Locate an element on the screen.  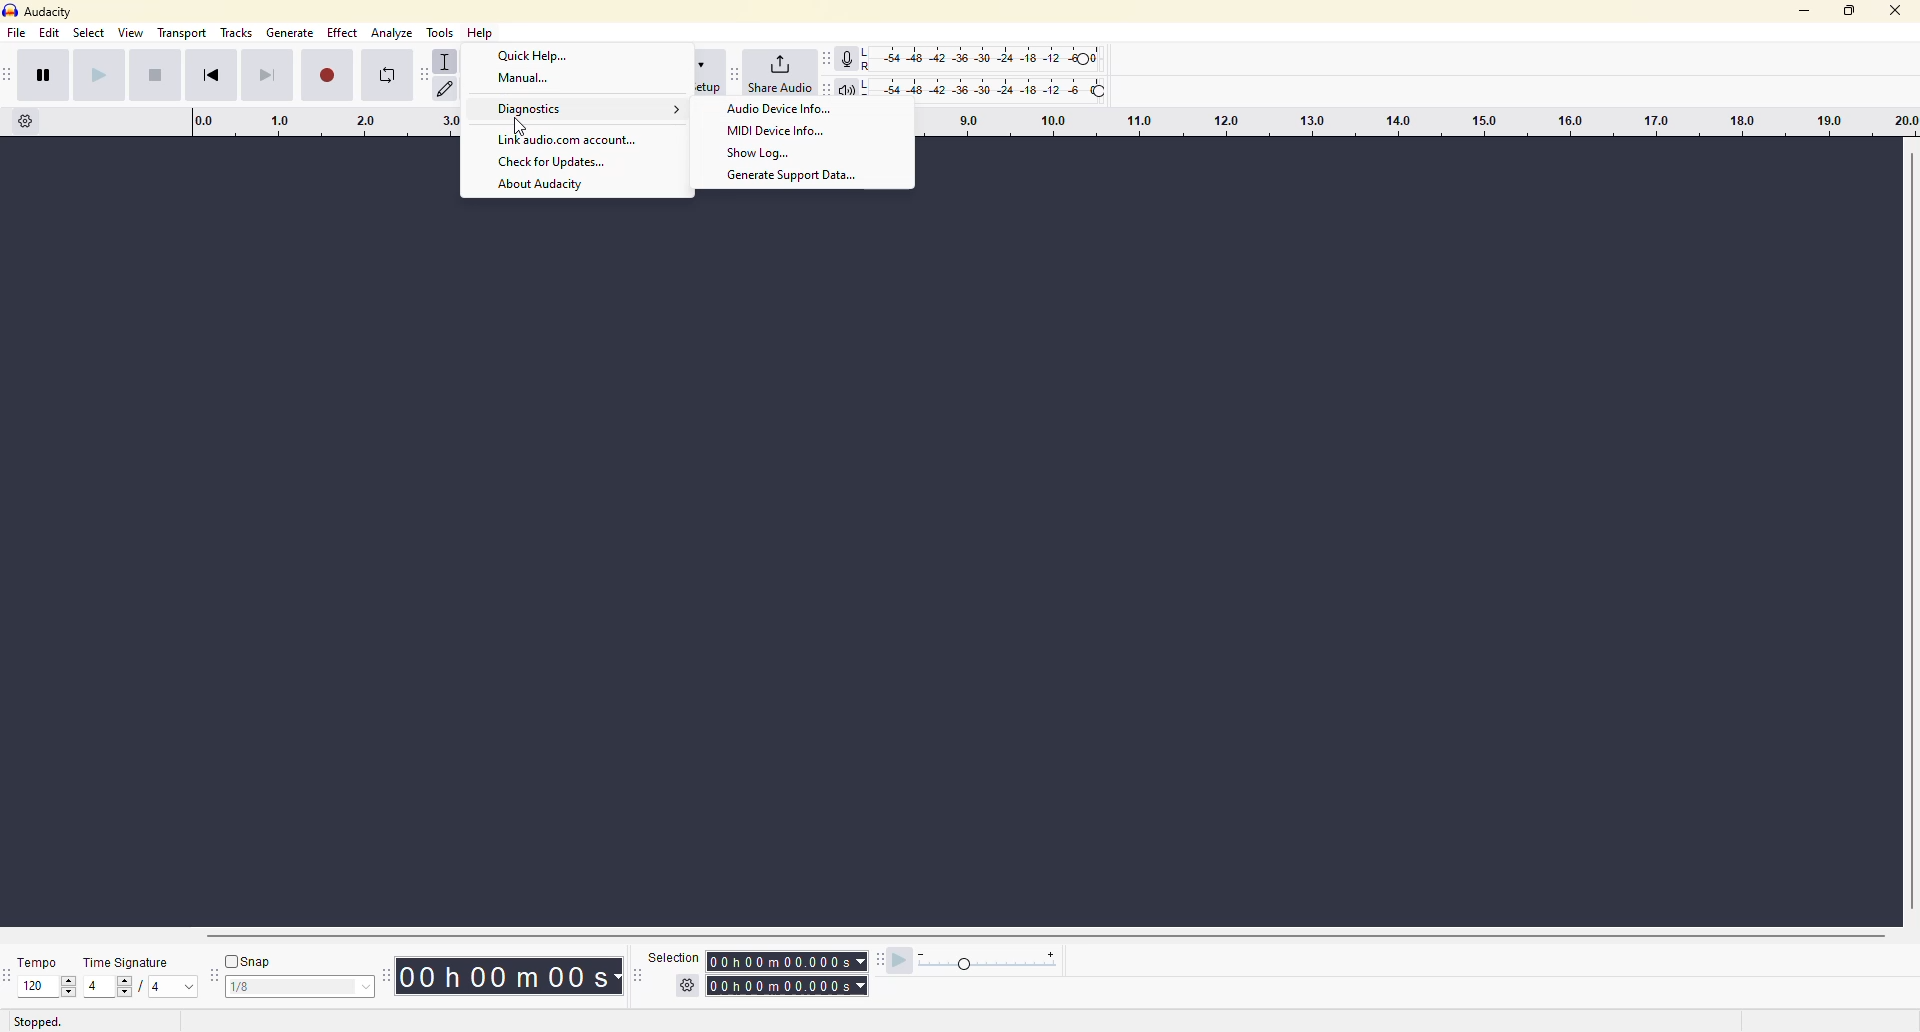
audacity tools toolbar is located at coordinates (424, 74).